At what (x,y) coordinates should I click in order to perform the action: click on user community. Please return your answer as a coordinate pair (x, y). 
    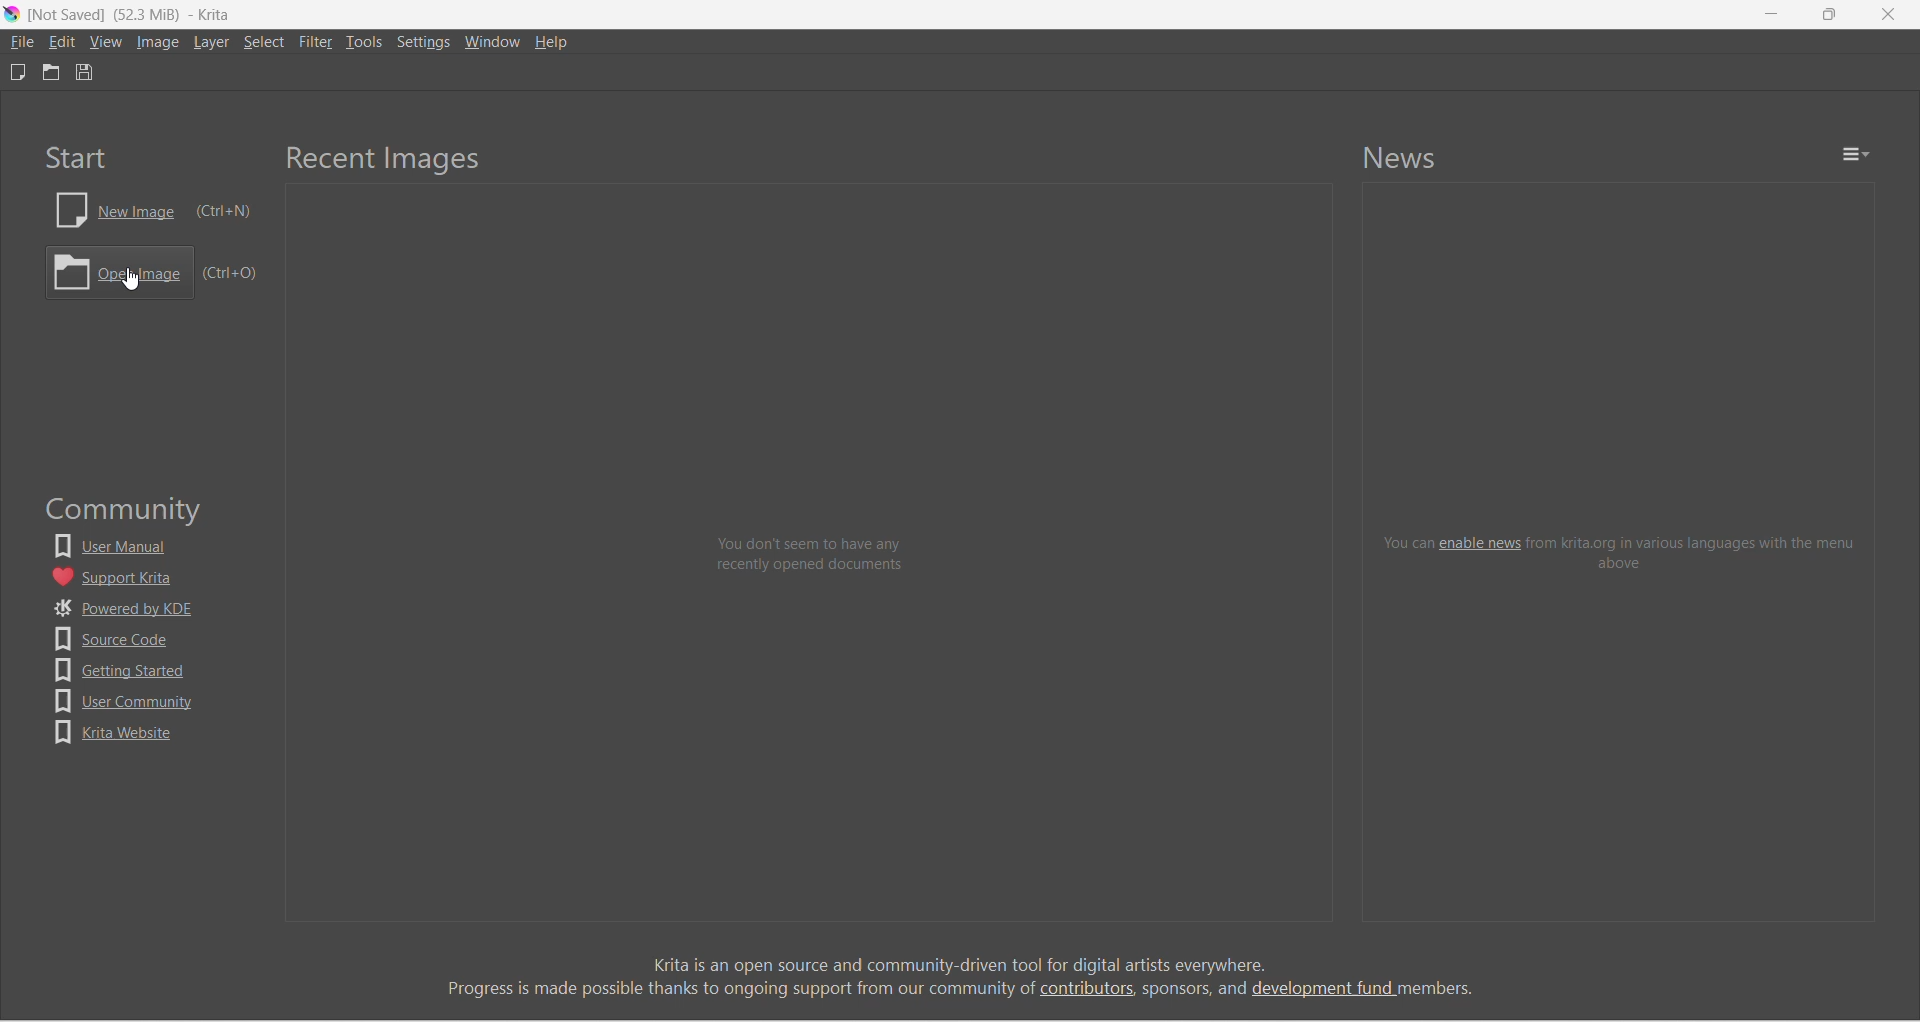
    Looking at the image, I should click on (125, 701).